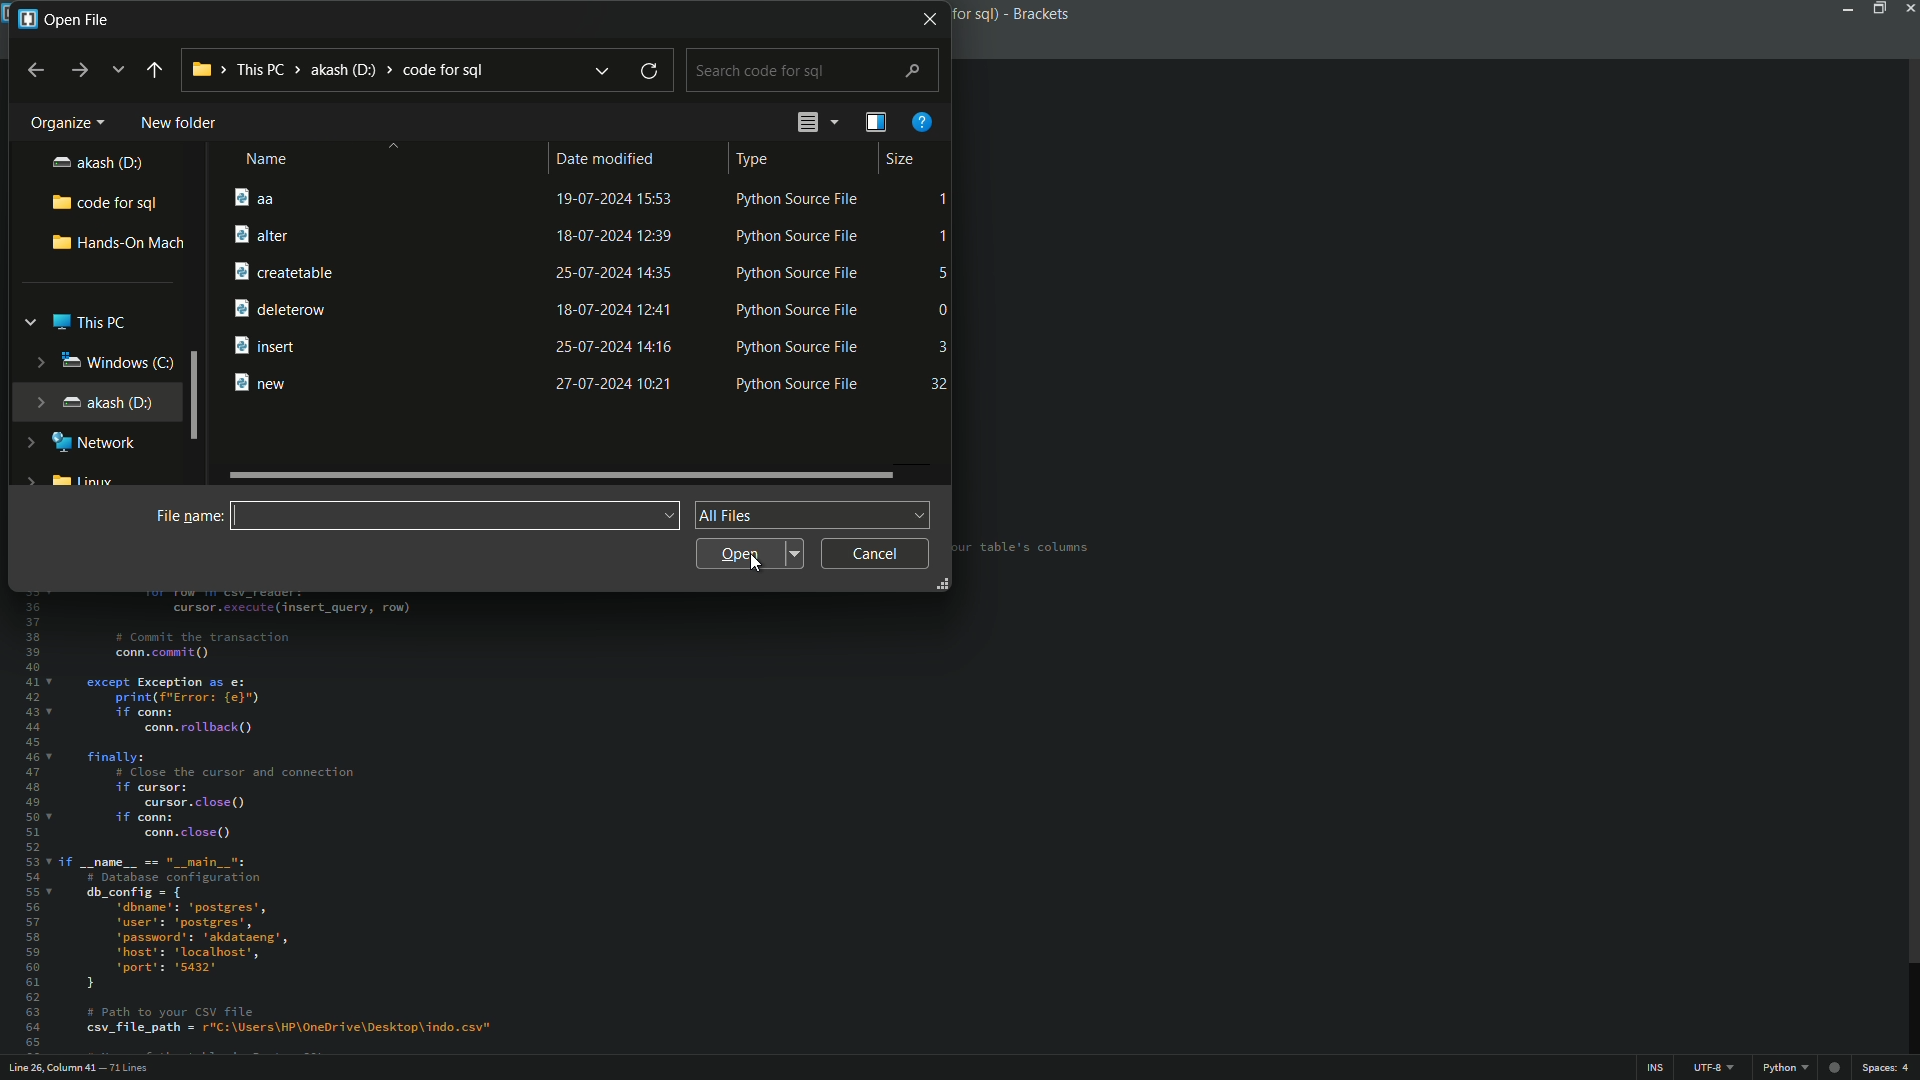 This screenshot has height=1080, width=1920. What do you see at coordinates (82, 443) in the screenshot?
I see `network` at bounding box center [82, 443].